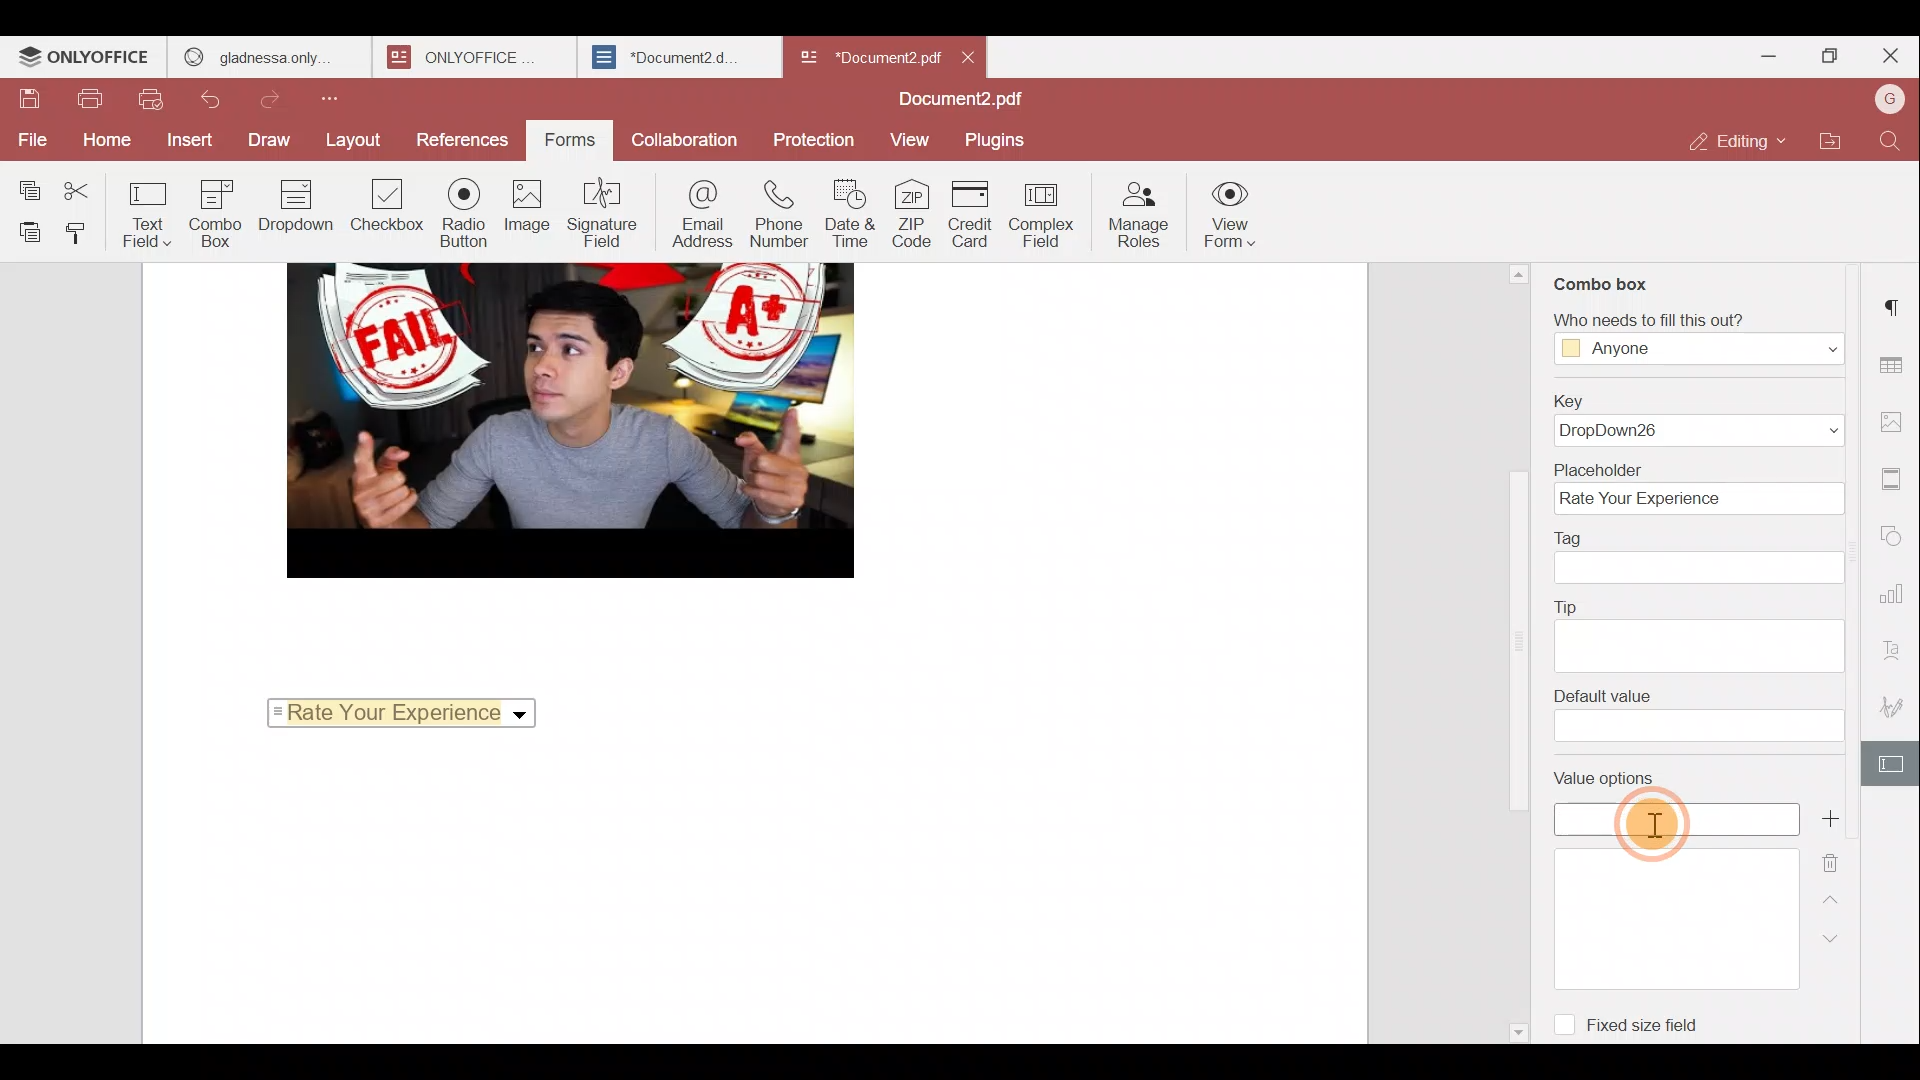 Image resolution: width=1920 pixels, height=1080 pixels. I want to click on Paragraph settings, so click(1895, 302).